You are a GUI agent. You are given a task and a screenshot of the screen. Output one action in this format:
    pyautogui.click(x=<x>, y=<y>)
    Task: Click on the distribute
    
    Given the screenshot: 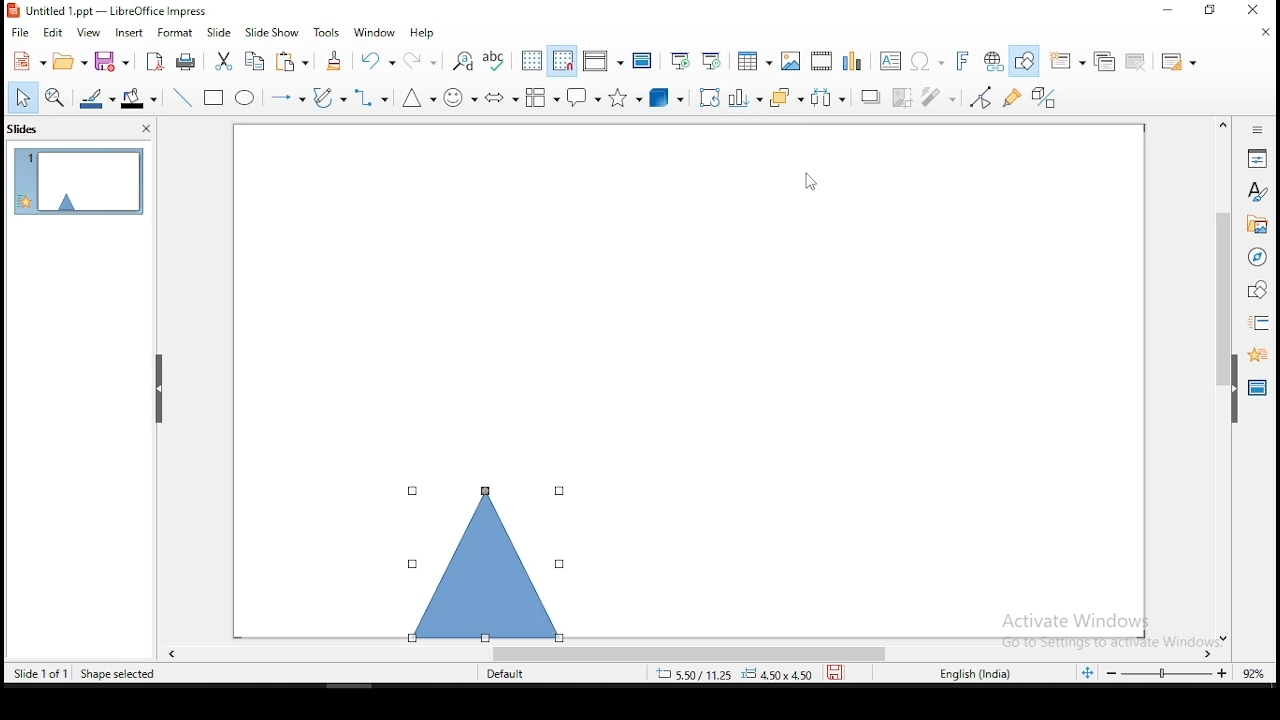 What is the action you would take?
    pyautogui.click(x=834, y=97)
    